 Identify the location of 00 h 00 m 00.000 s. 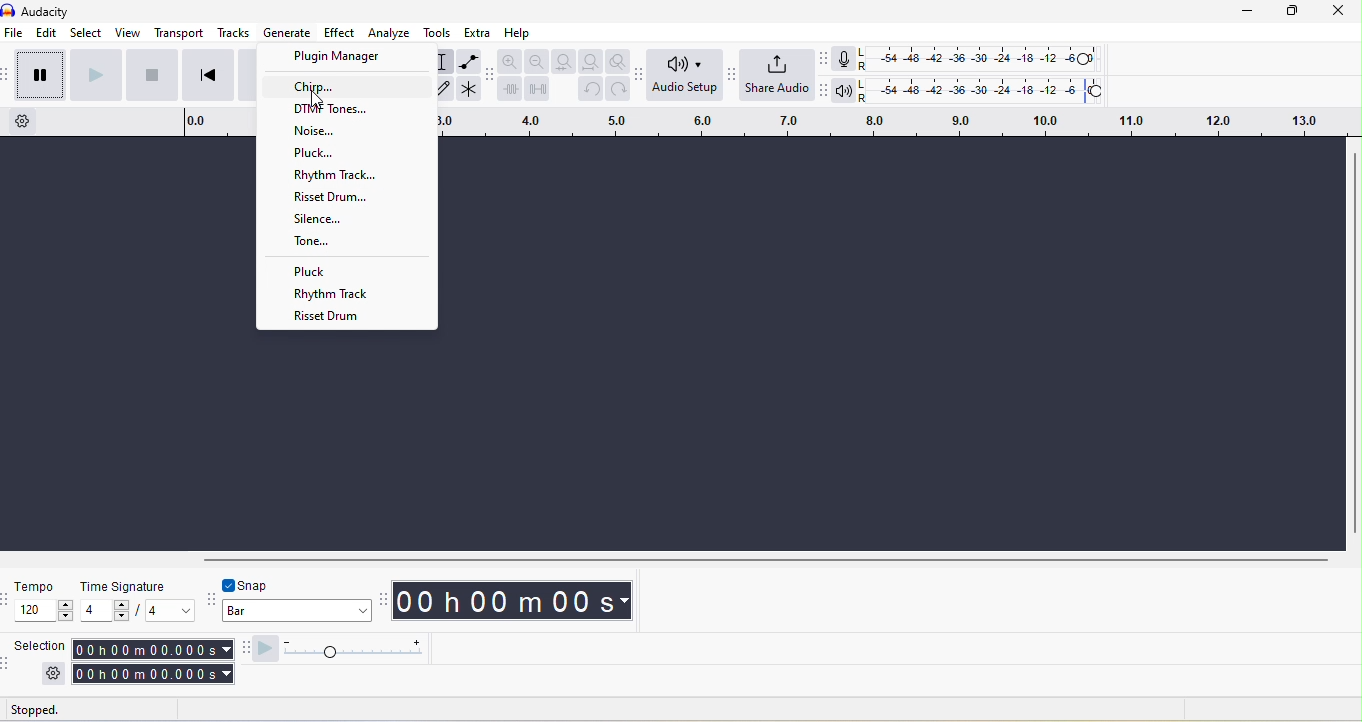
(151, 662).